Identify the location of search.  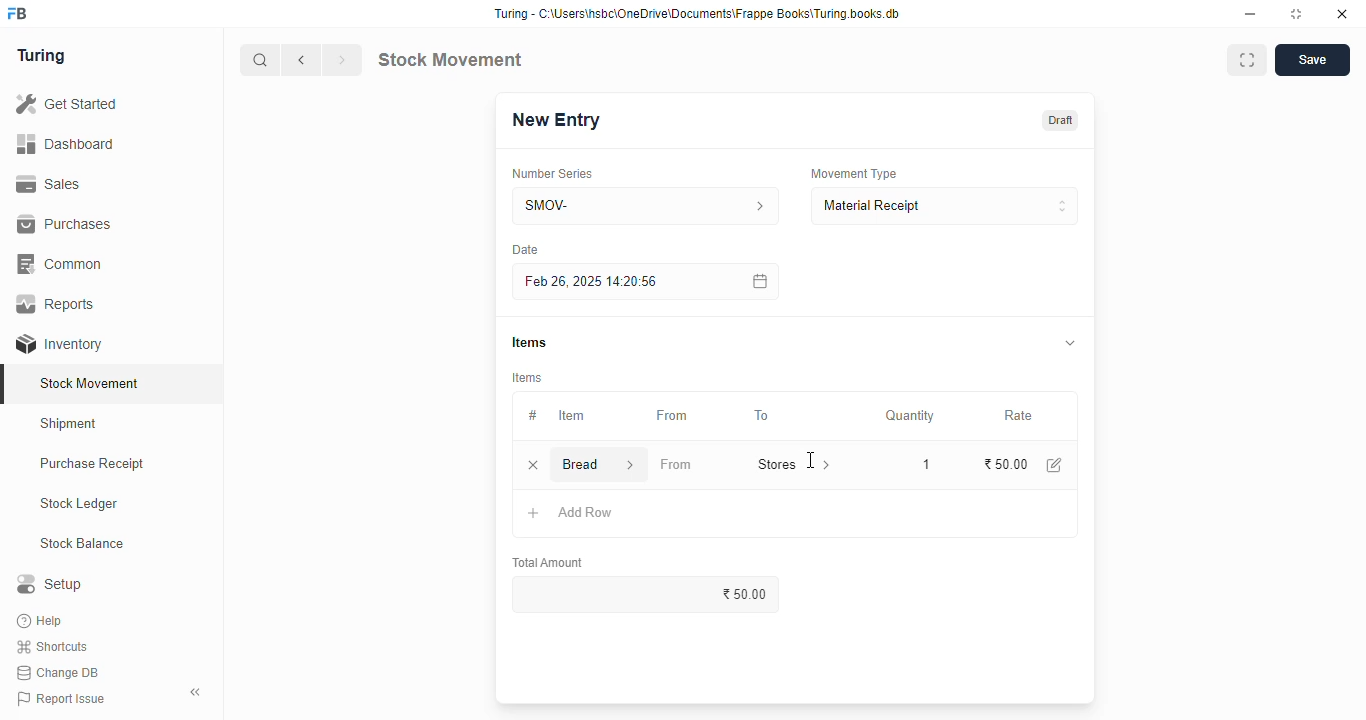
(261, 60).